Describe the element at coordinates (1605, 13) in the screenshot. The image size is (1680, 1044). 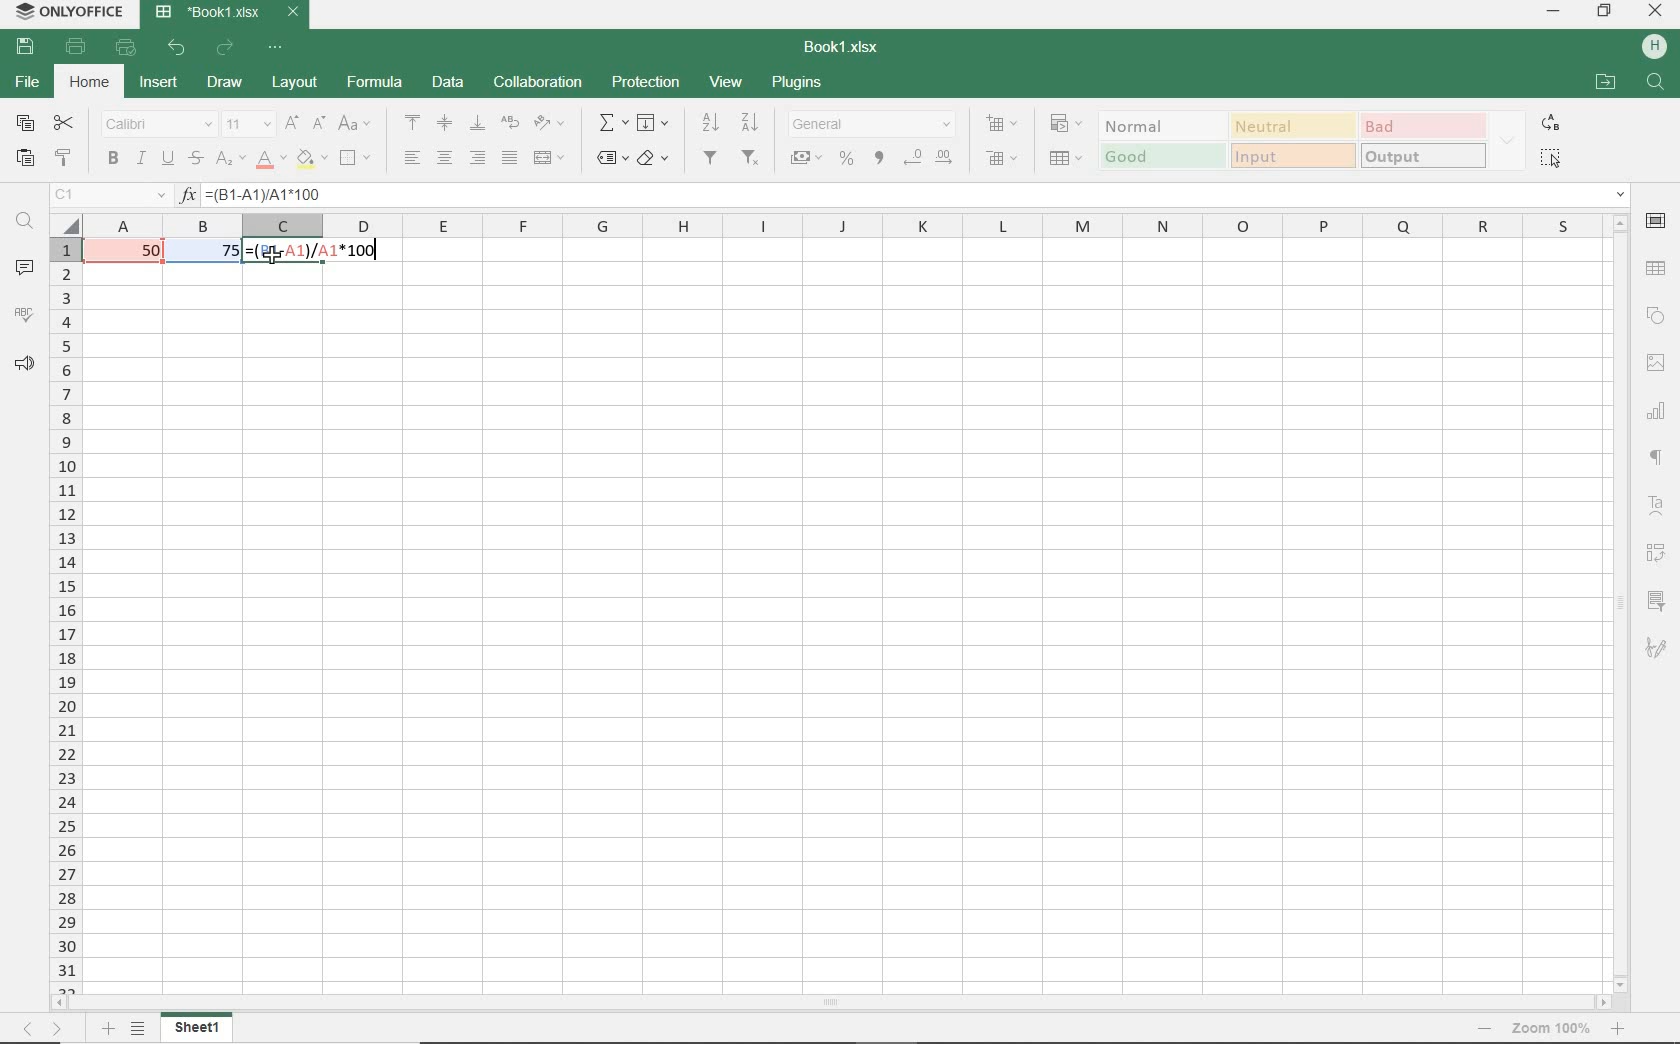
I see `restore` at that location.